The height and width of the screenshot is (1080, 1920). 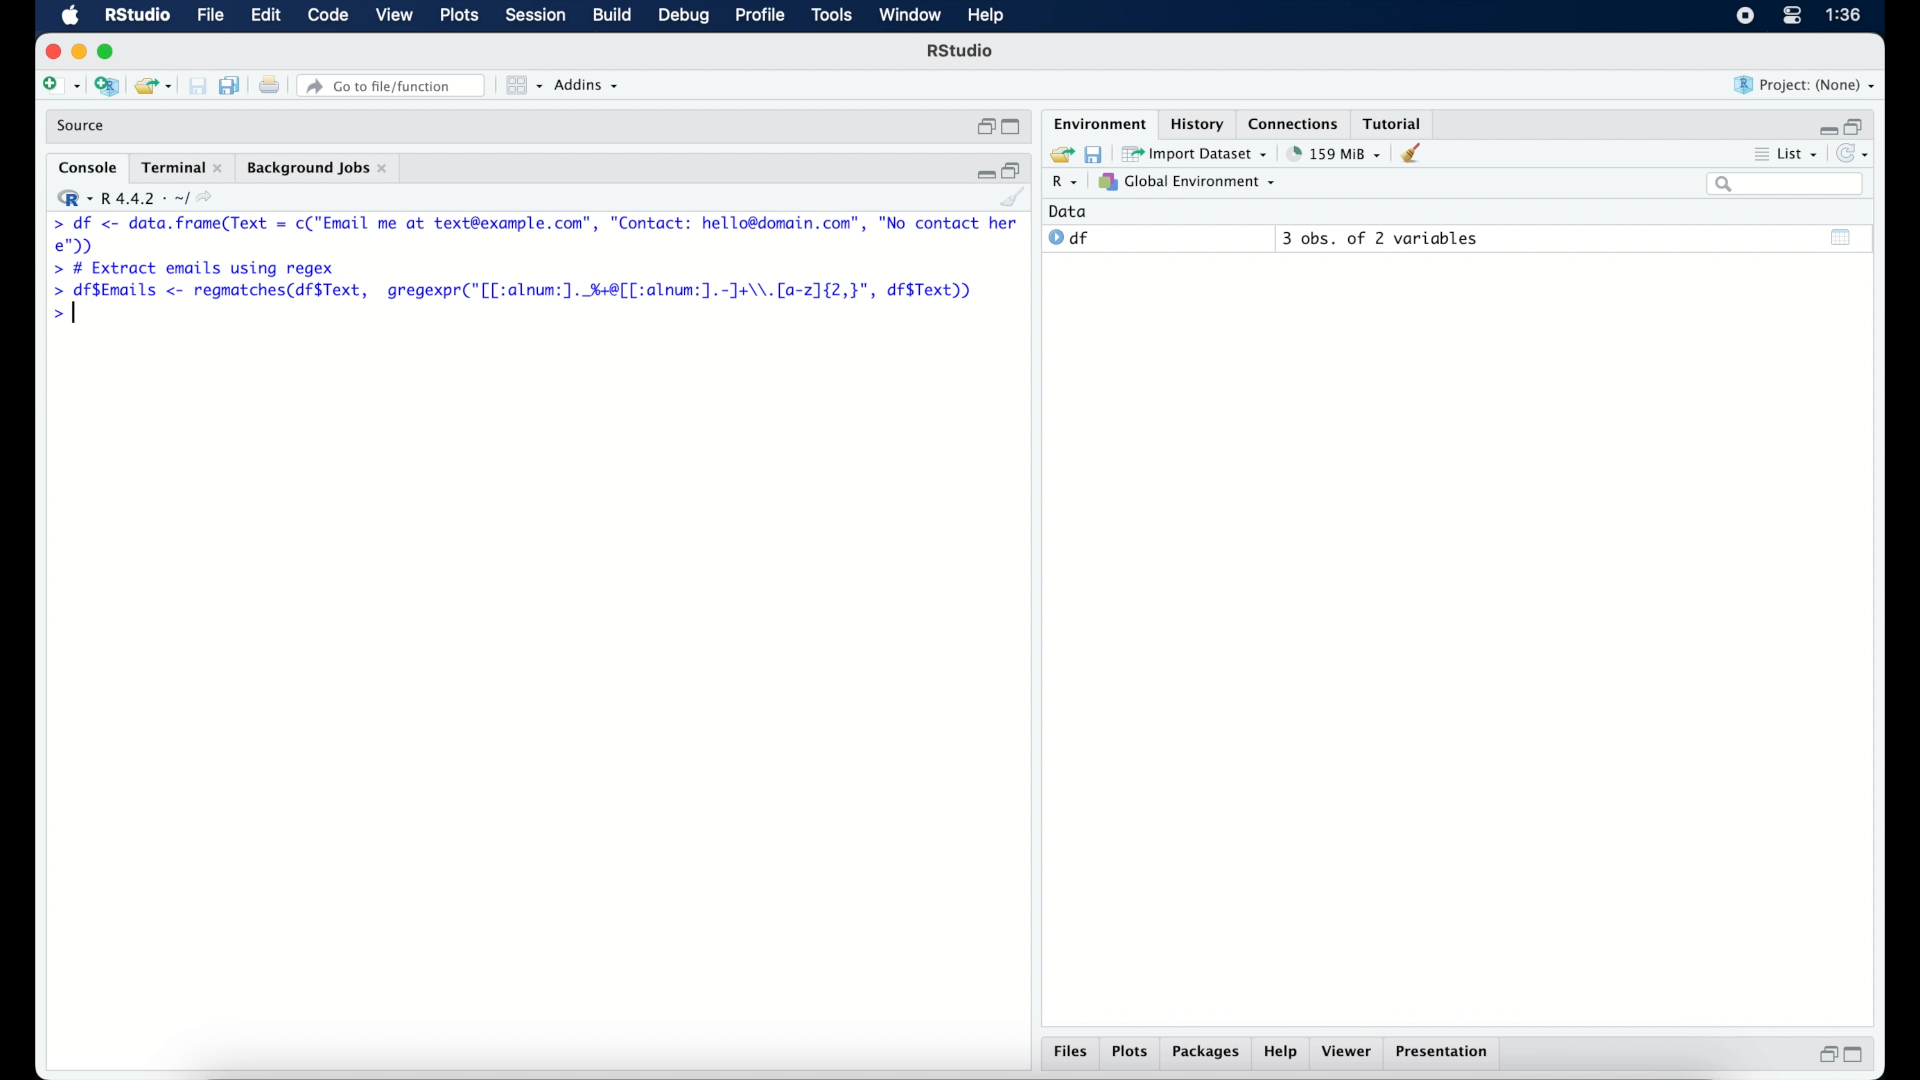 What do you see at coordinates (197, 85) in the screenshot?
I see `print` at bounding box center [197, 85].